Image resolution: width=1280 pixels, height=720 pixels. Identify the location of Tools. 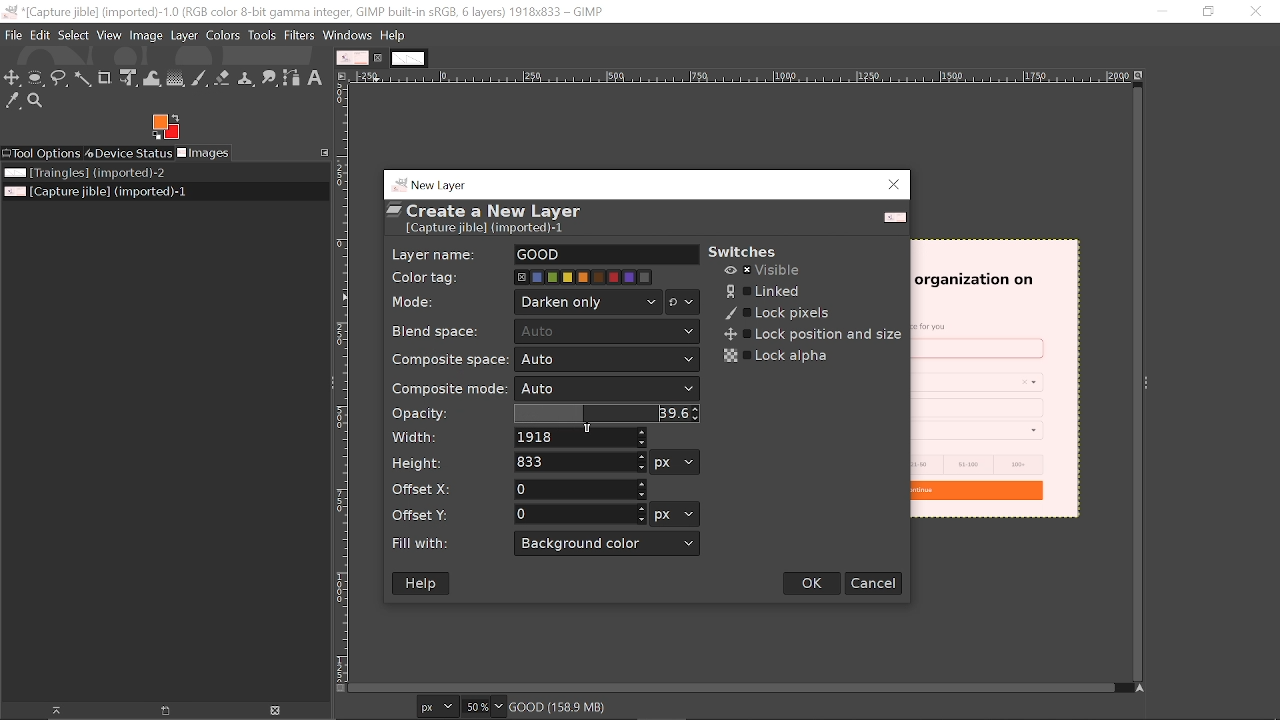
(261, 35).